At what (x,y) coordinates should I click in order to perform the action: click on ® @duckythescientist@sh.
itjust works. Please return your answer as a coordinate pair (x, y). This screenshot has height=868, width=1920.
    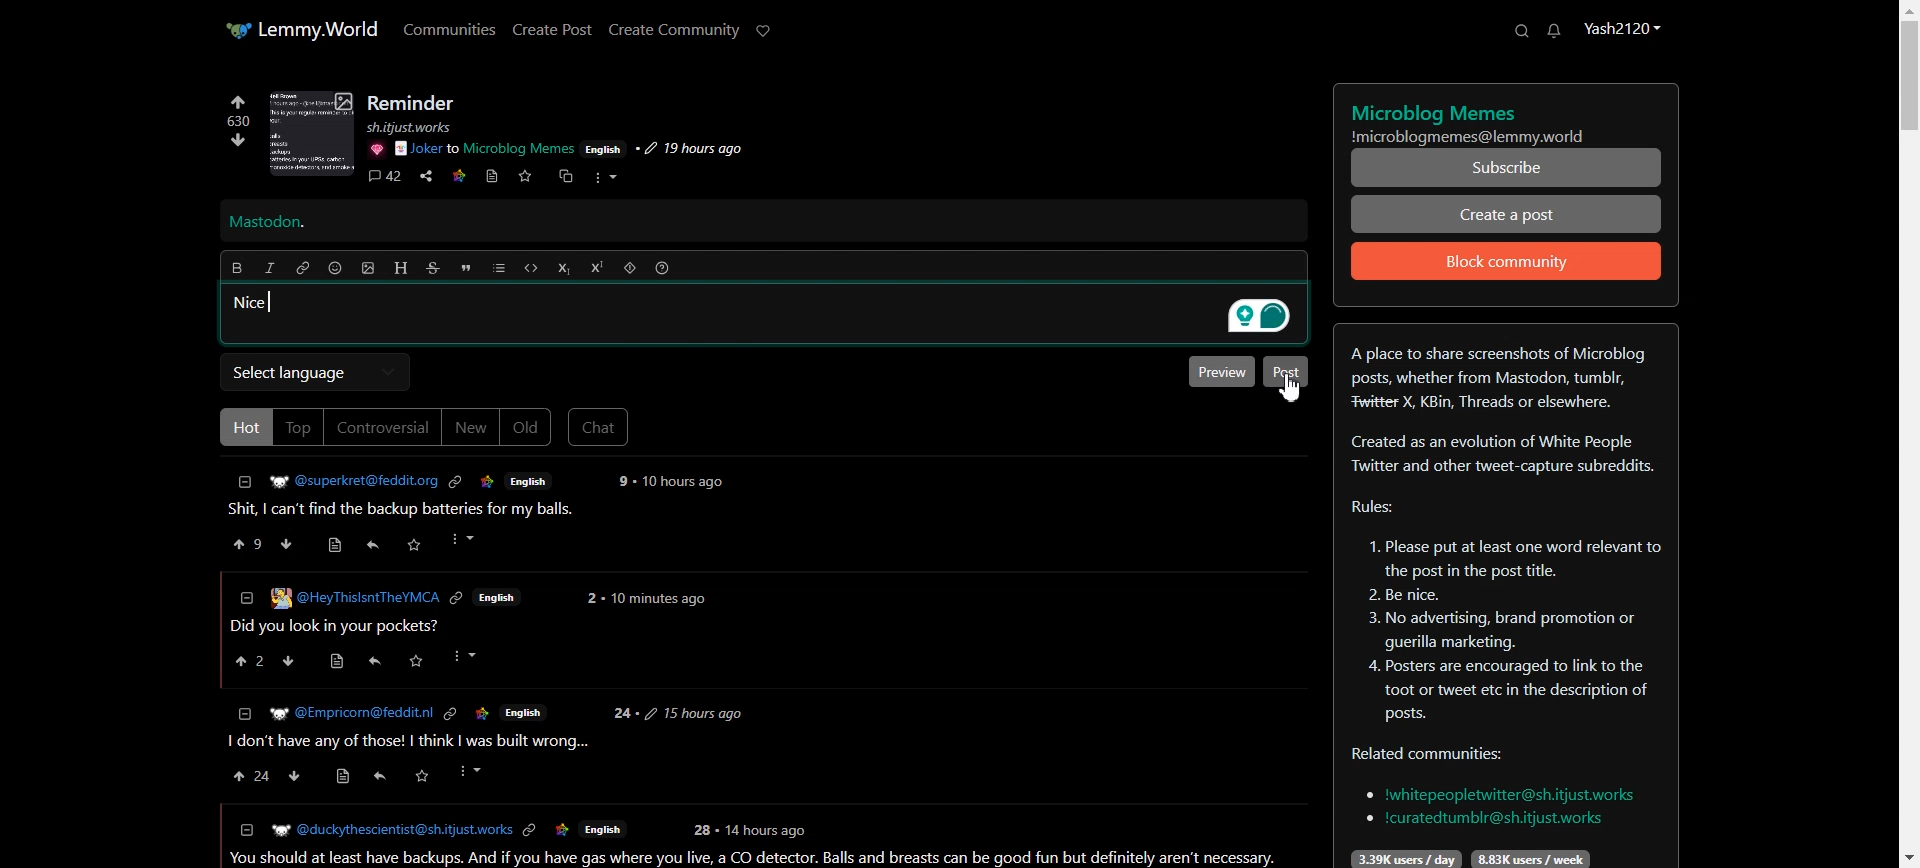
    Looking at the image, I should click on (391, 830).